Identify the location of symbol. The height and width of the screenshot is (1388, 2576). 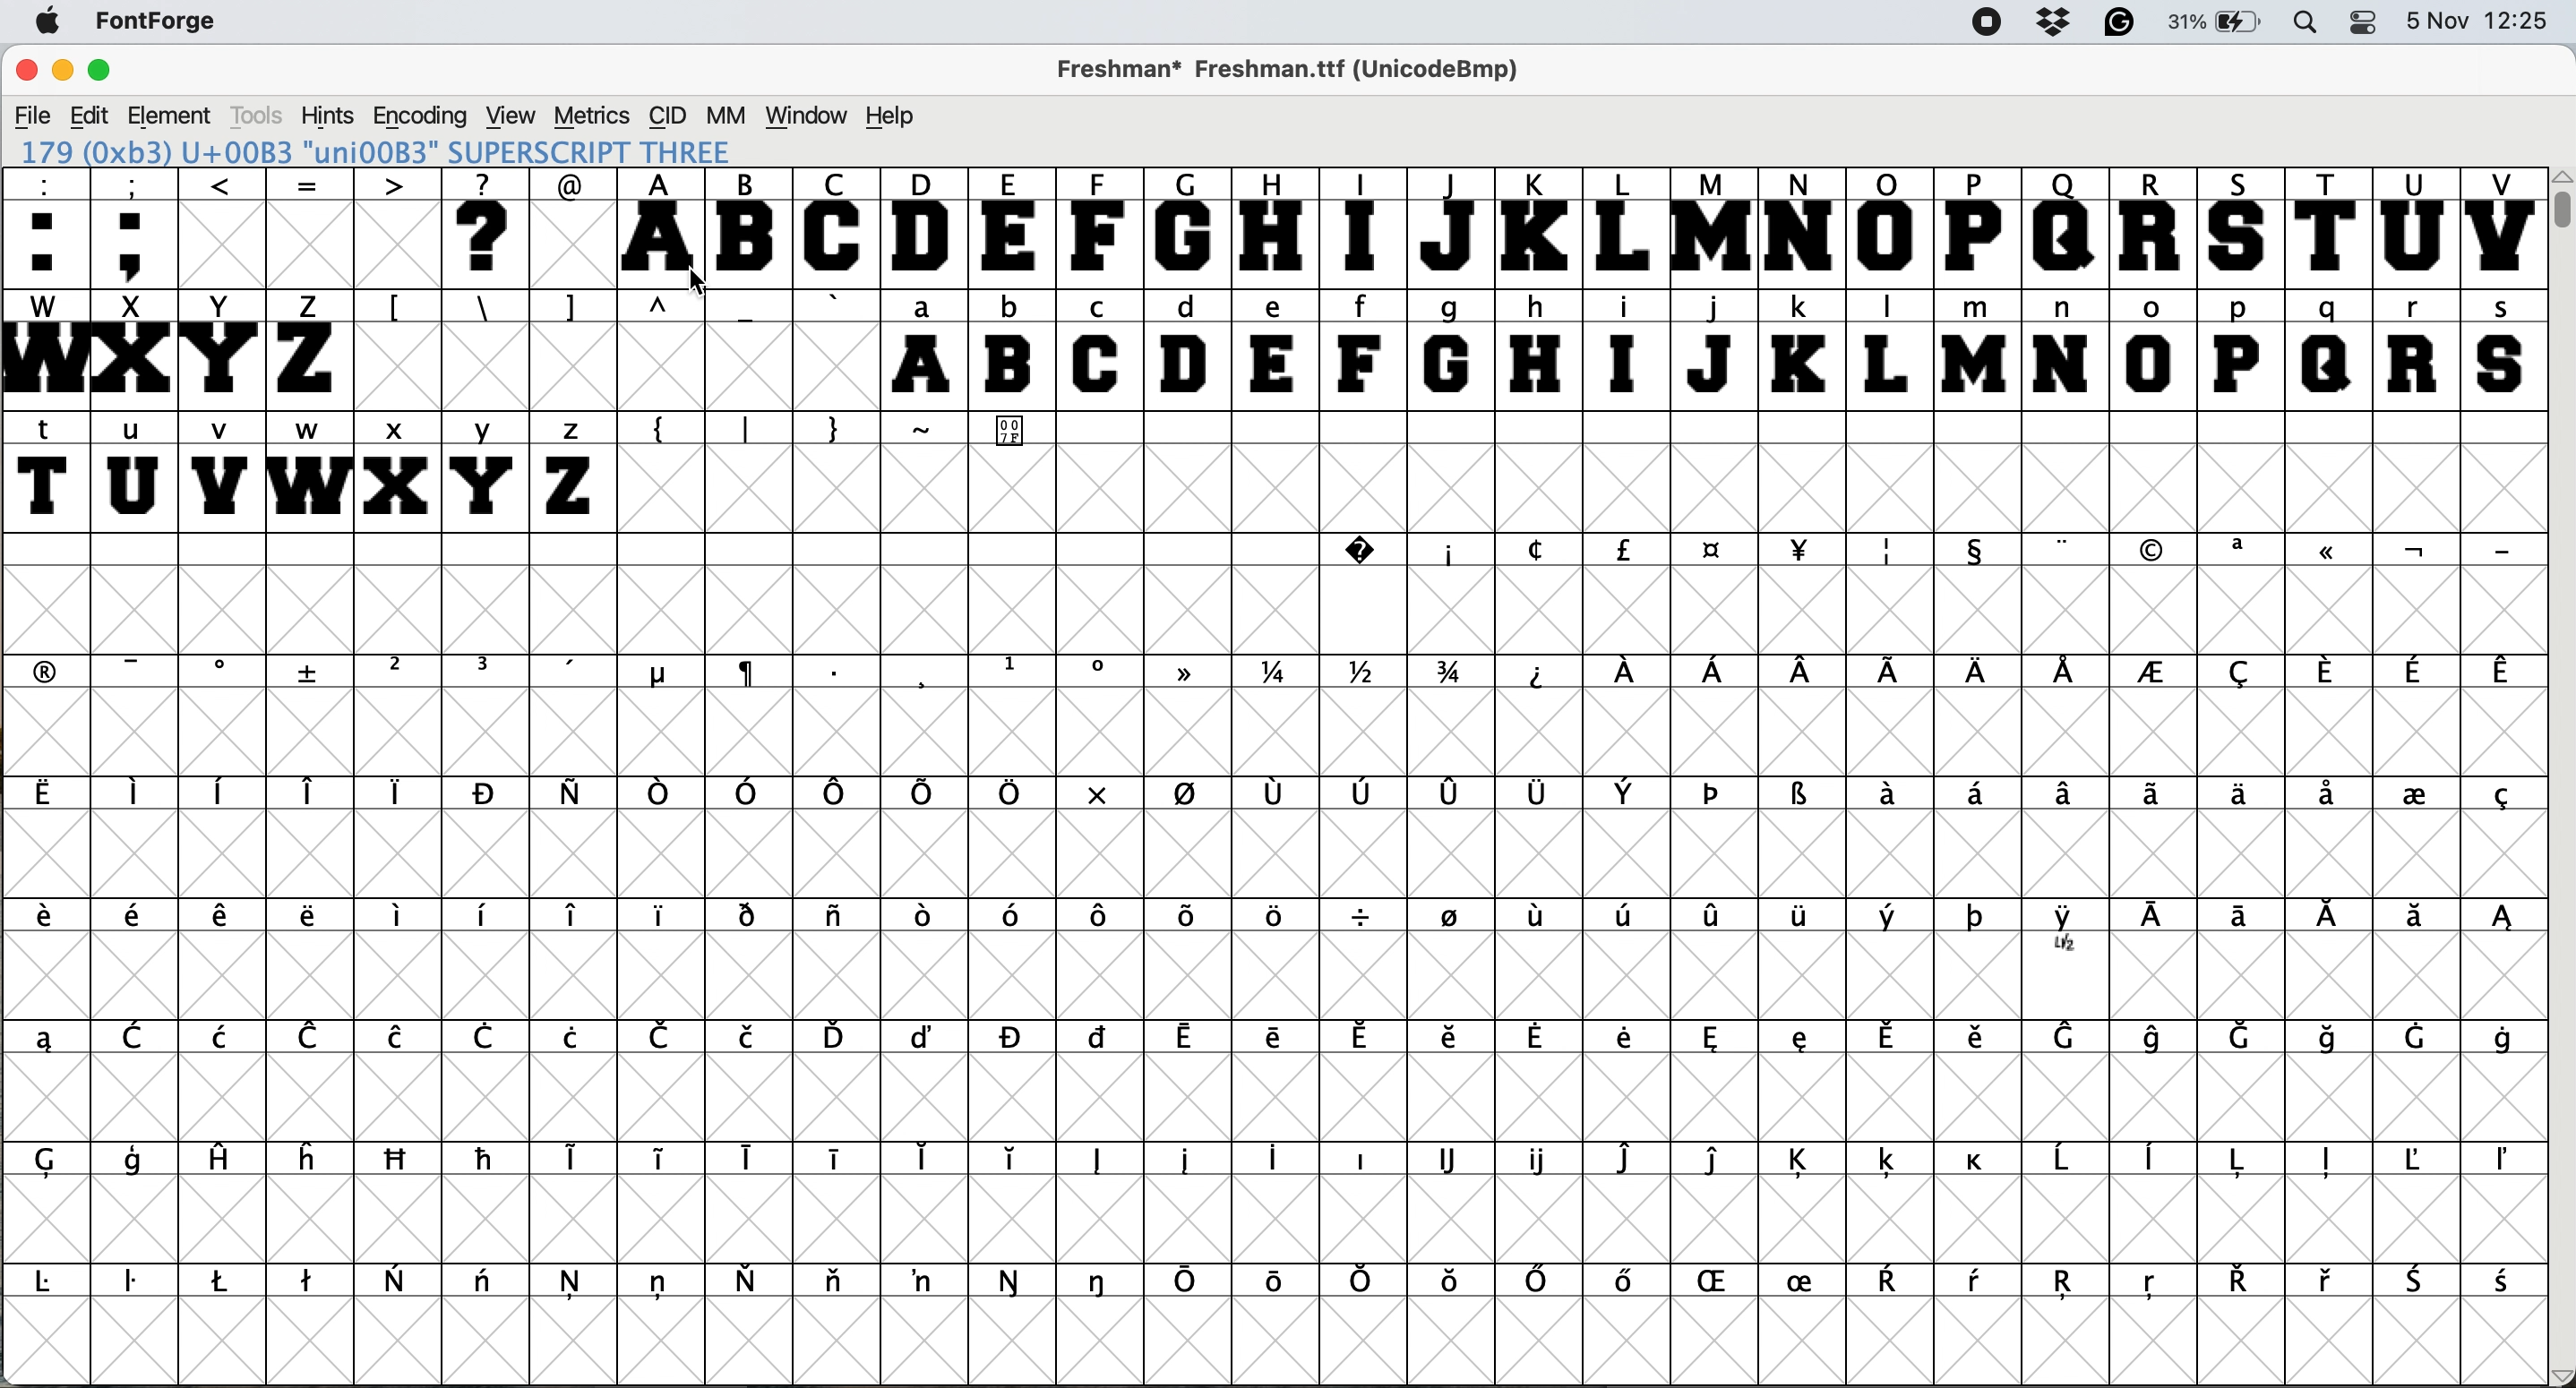
(1099, 1039).